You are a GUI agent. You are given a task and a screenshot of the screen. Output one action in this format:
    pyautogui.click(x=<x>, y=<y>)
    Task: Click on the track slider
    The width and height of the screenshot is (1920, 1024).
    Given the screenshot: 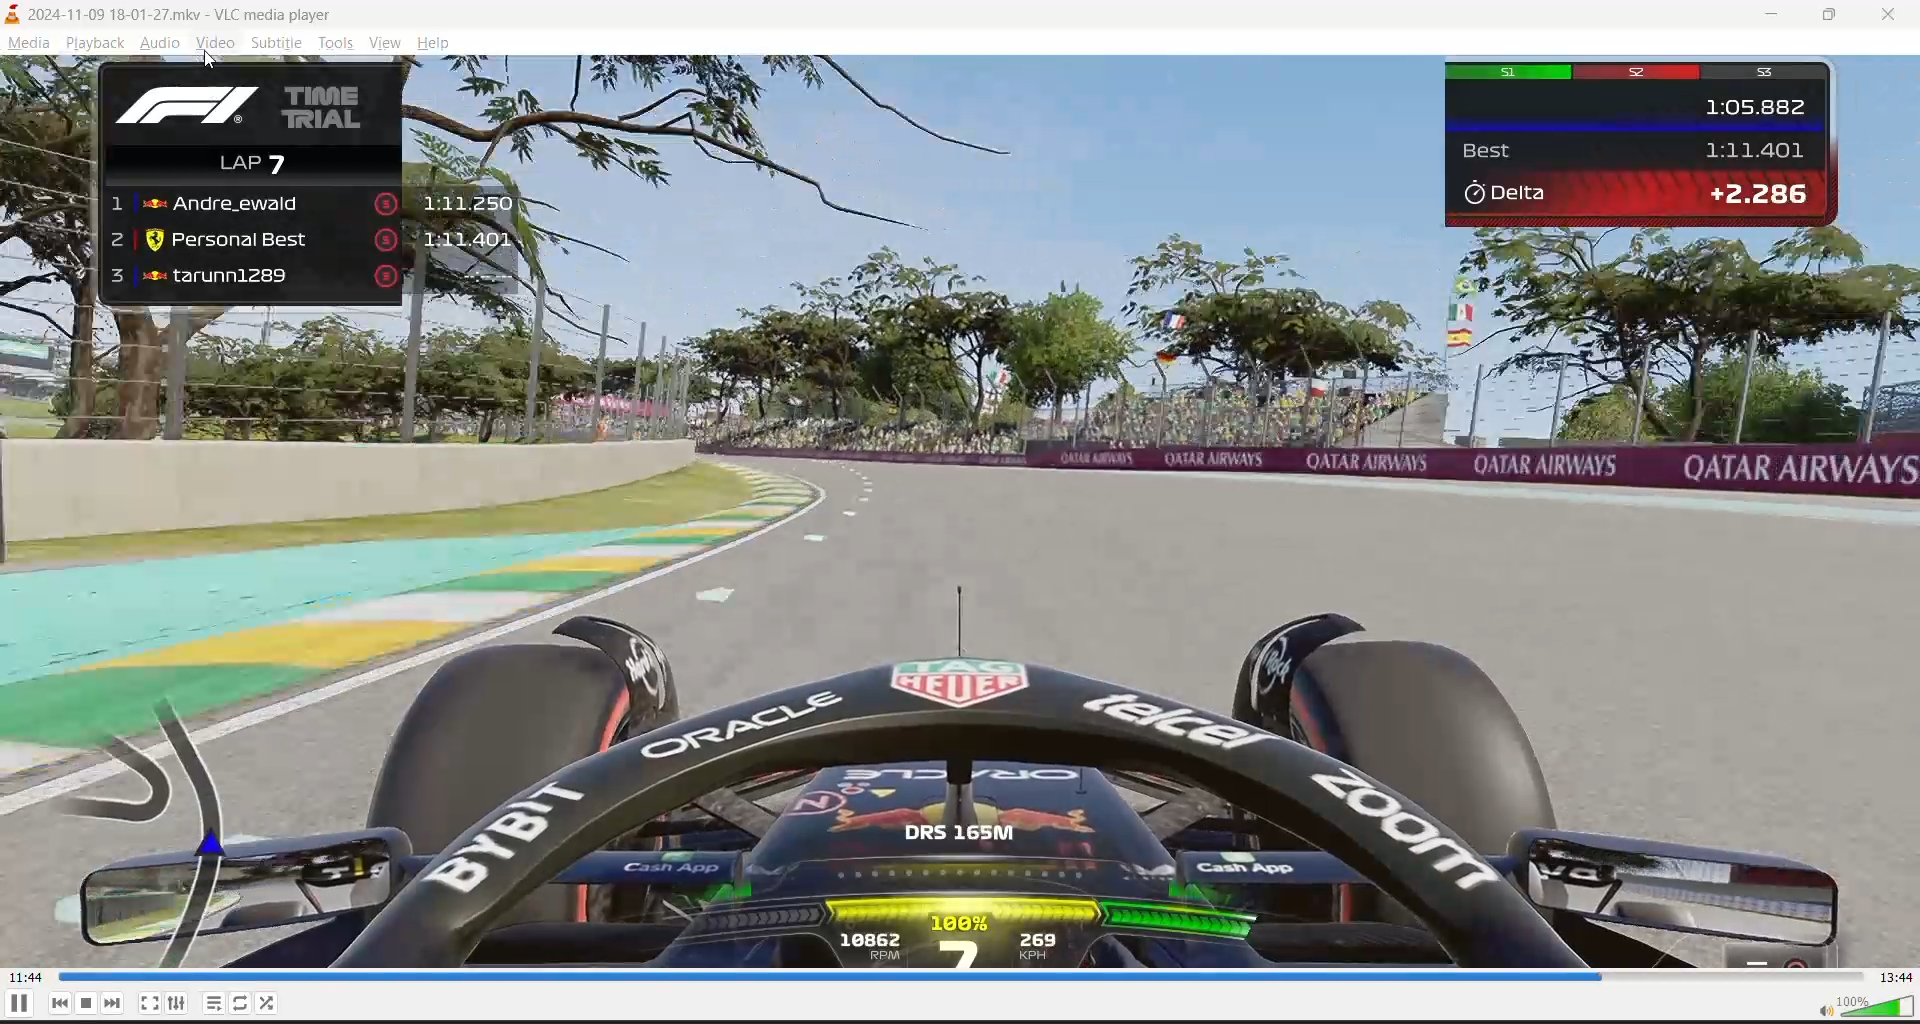 What is the action you would take?
    pyautogui.click(x=954, y=974)
    